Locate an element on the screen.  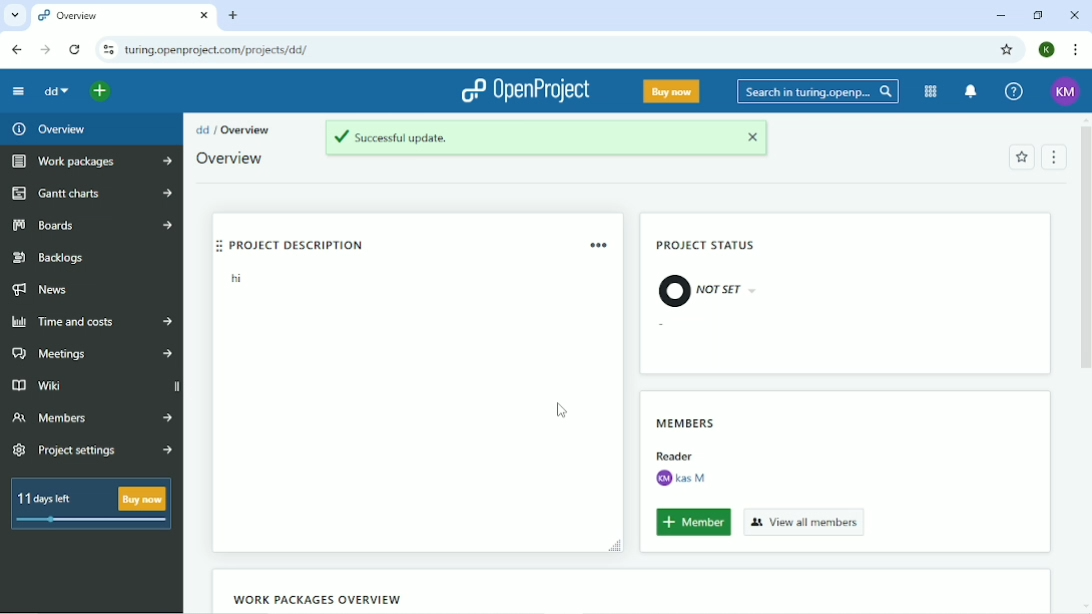
close is located at coordinates (756, 139).